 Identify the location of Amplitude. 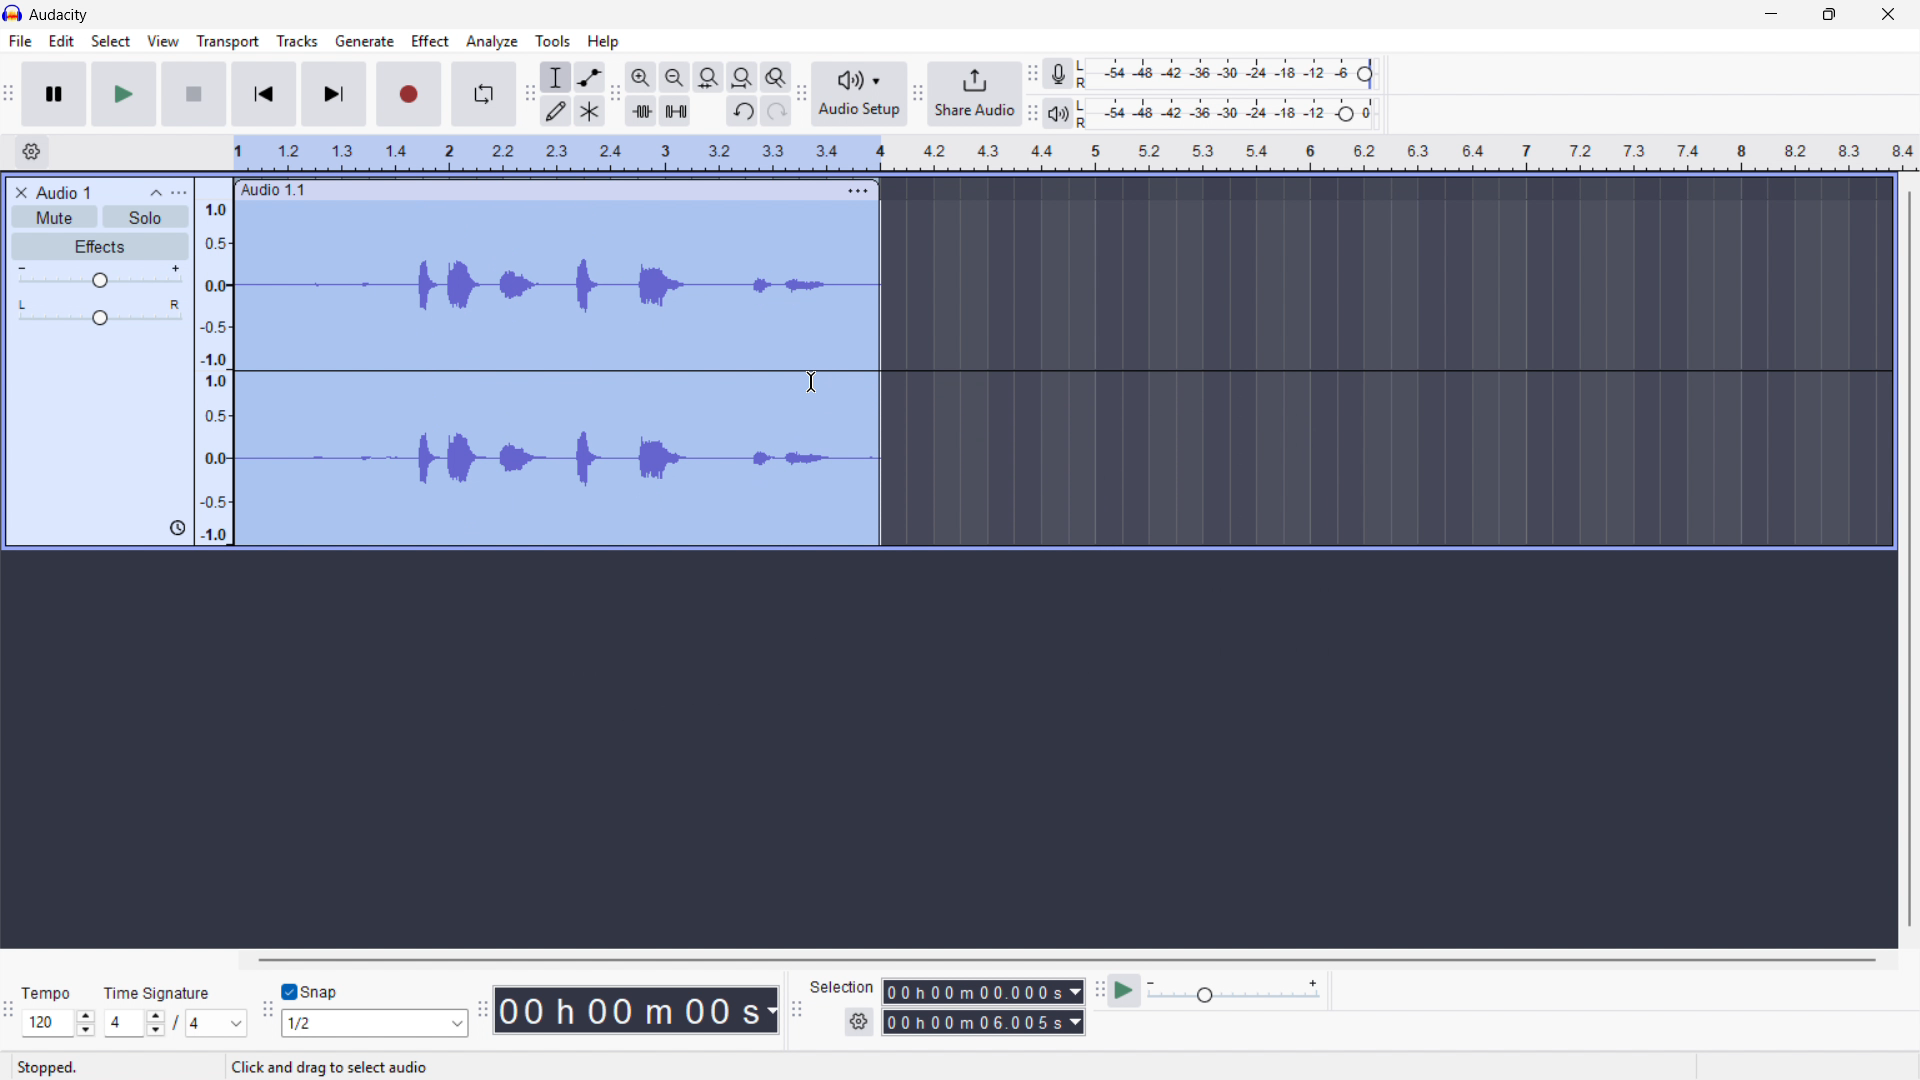
(213, 362).